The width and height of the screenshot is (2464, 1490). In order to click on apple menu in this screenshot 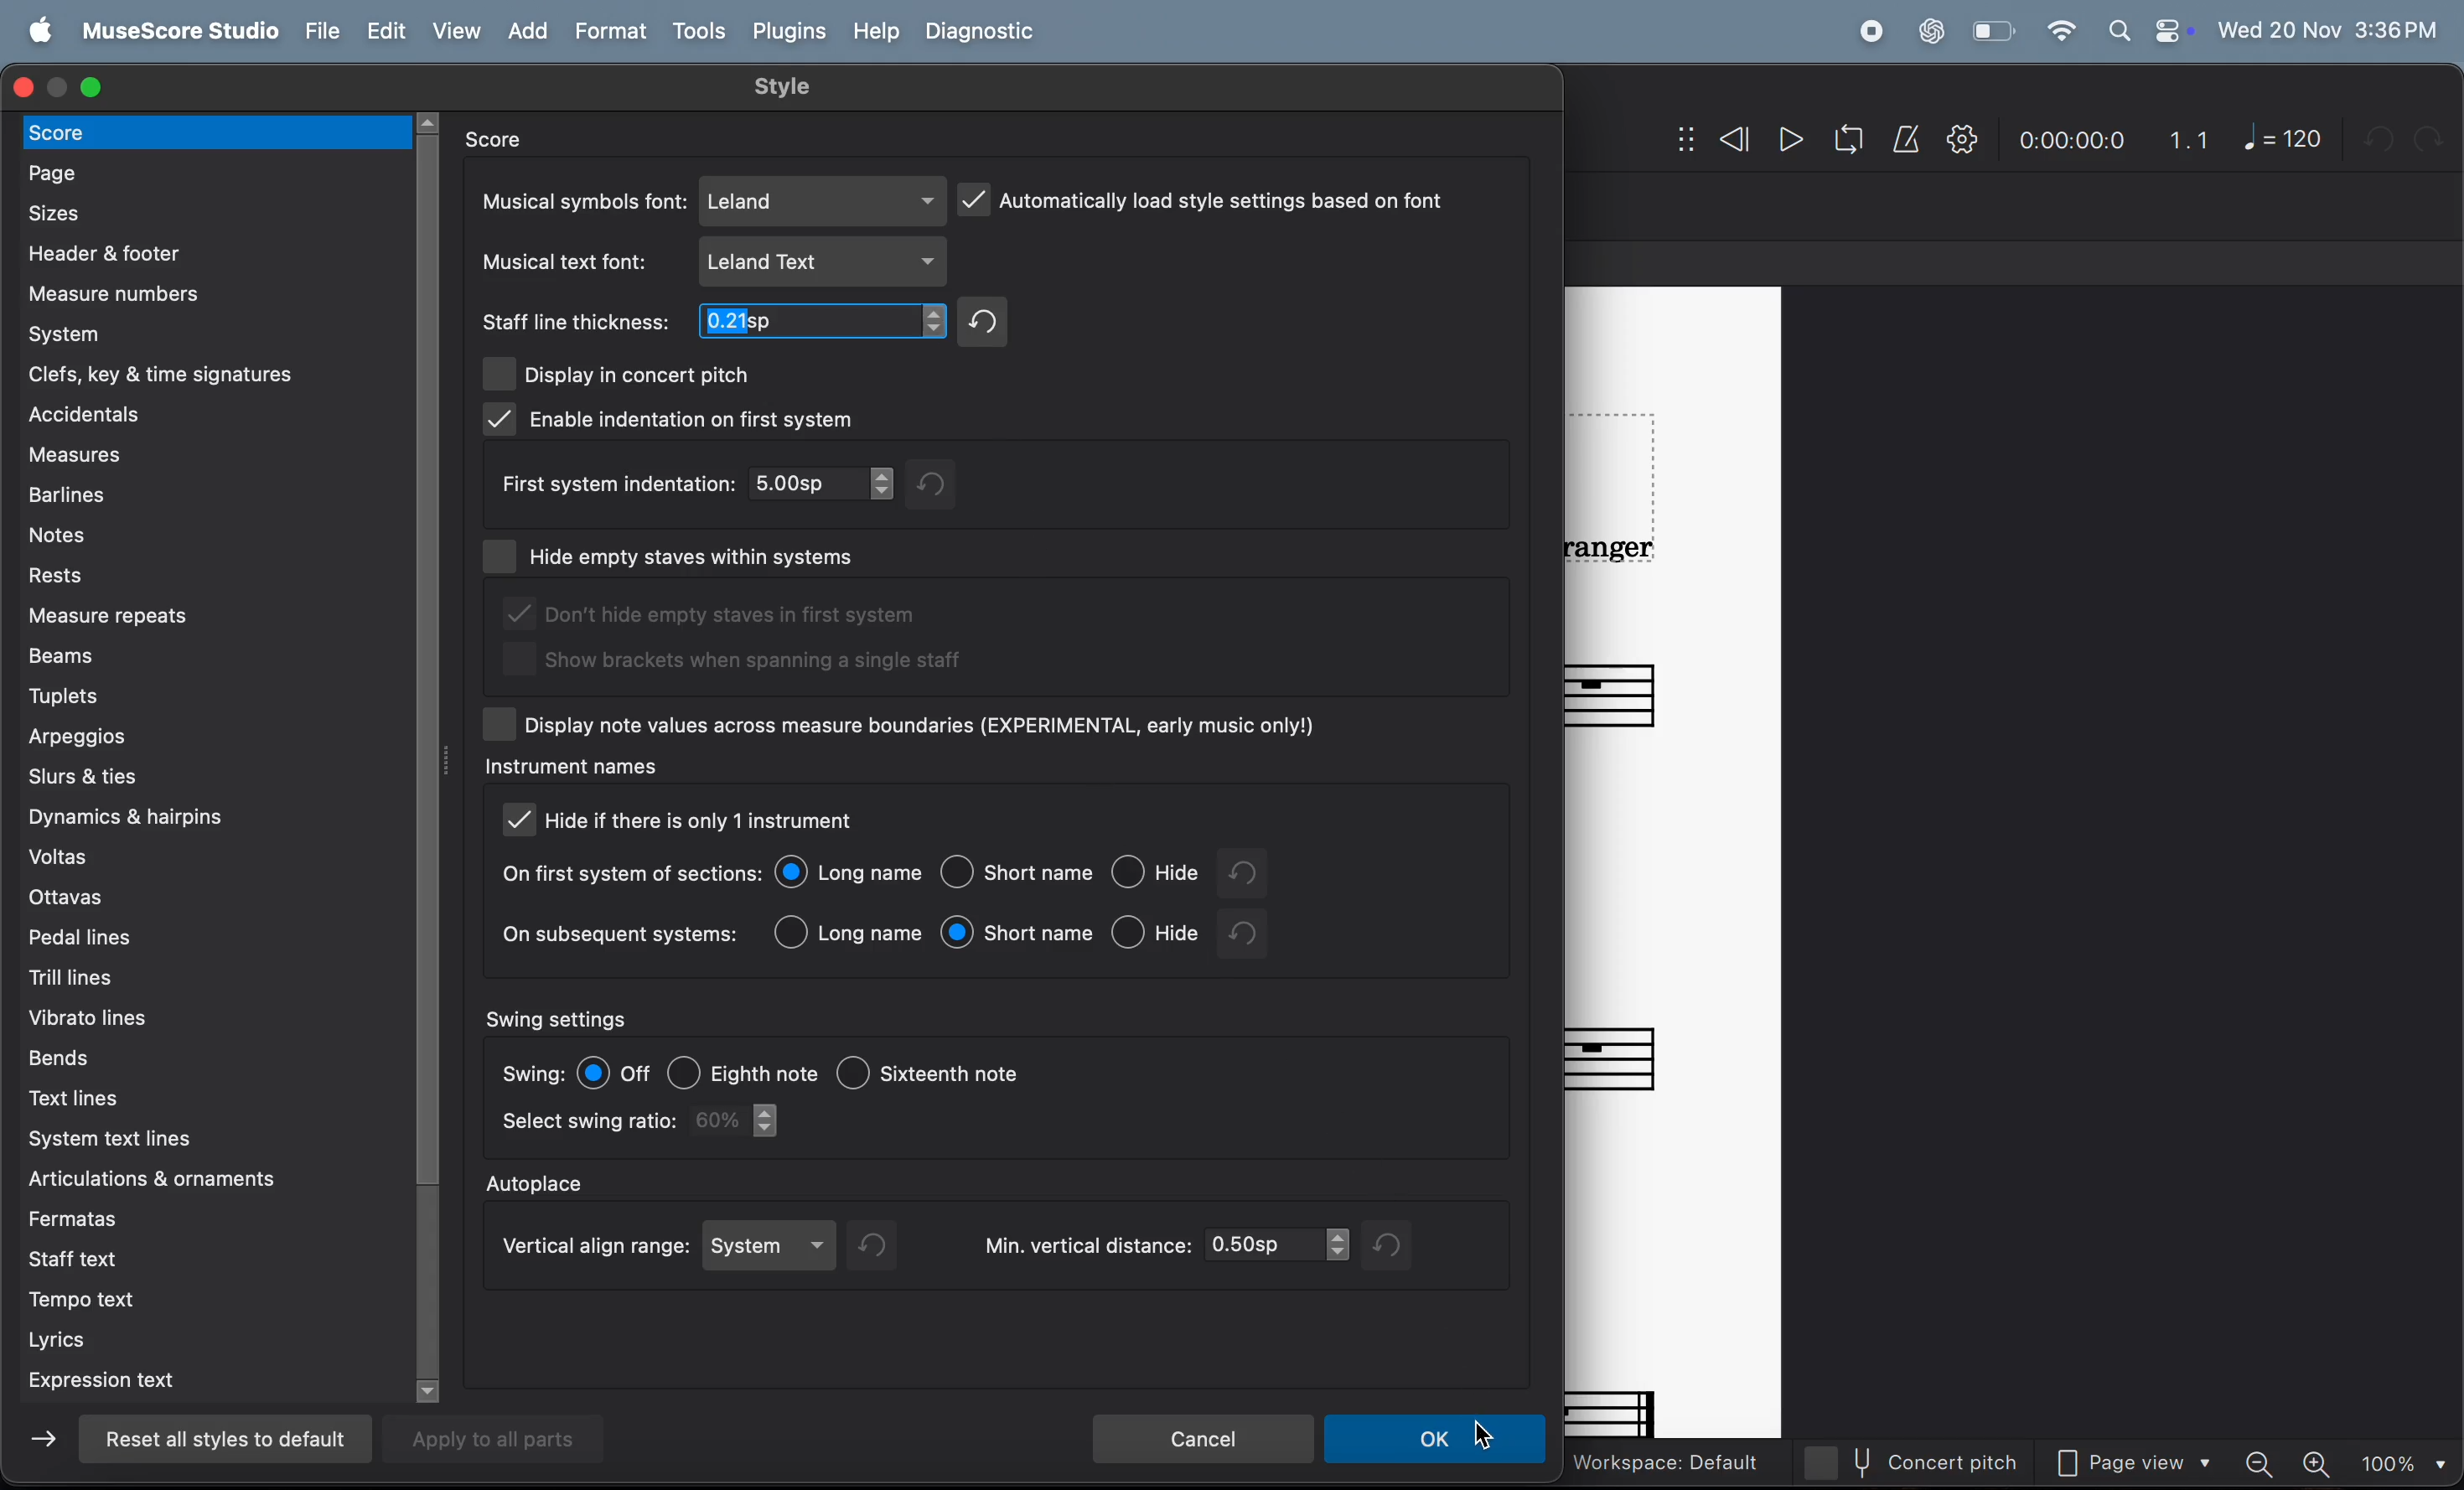, I will do `click(34, 32)`.